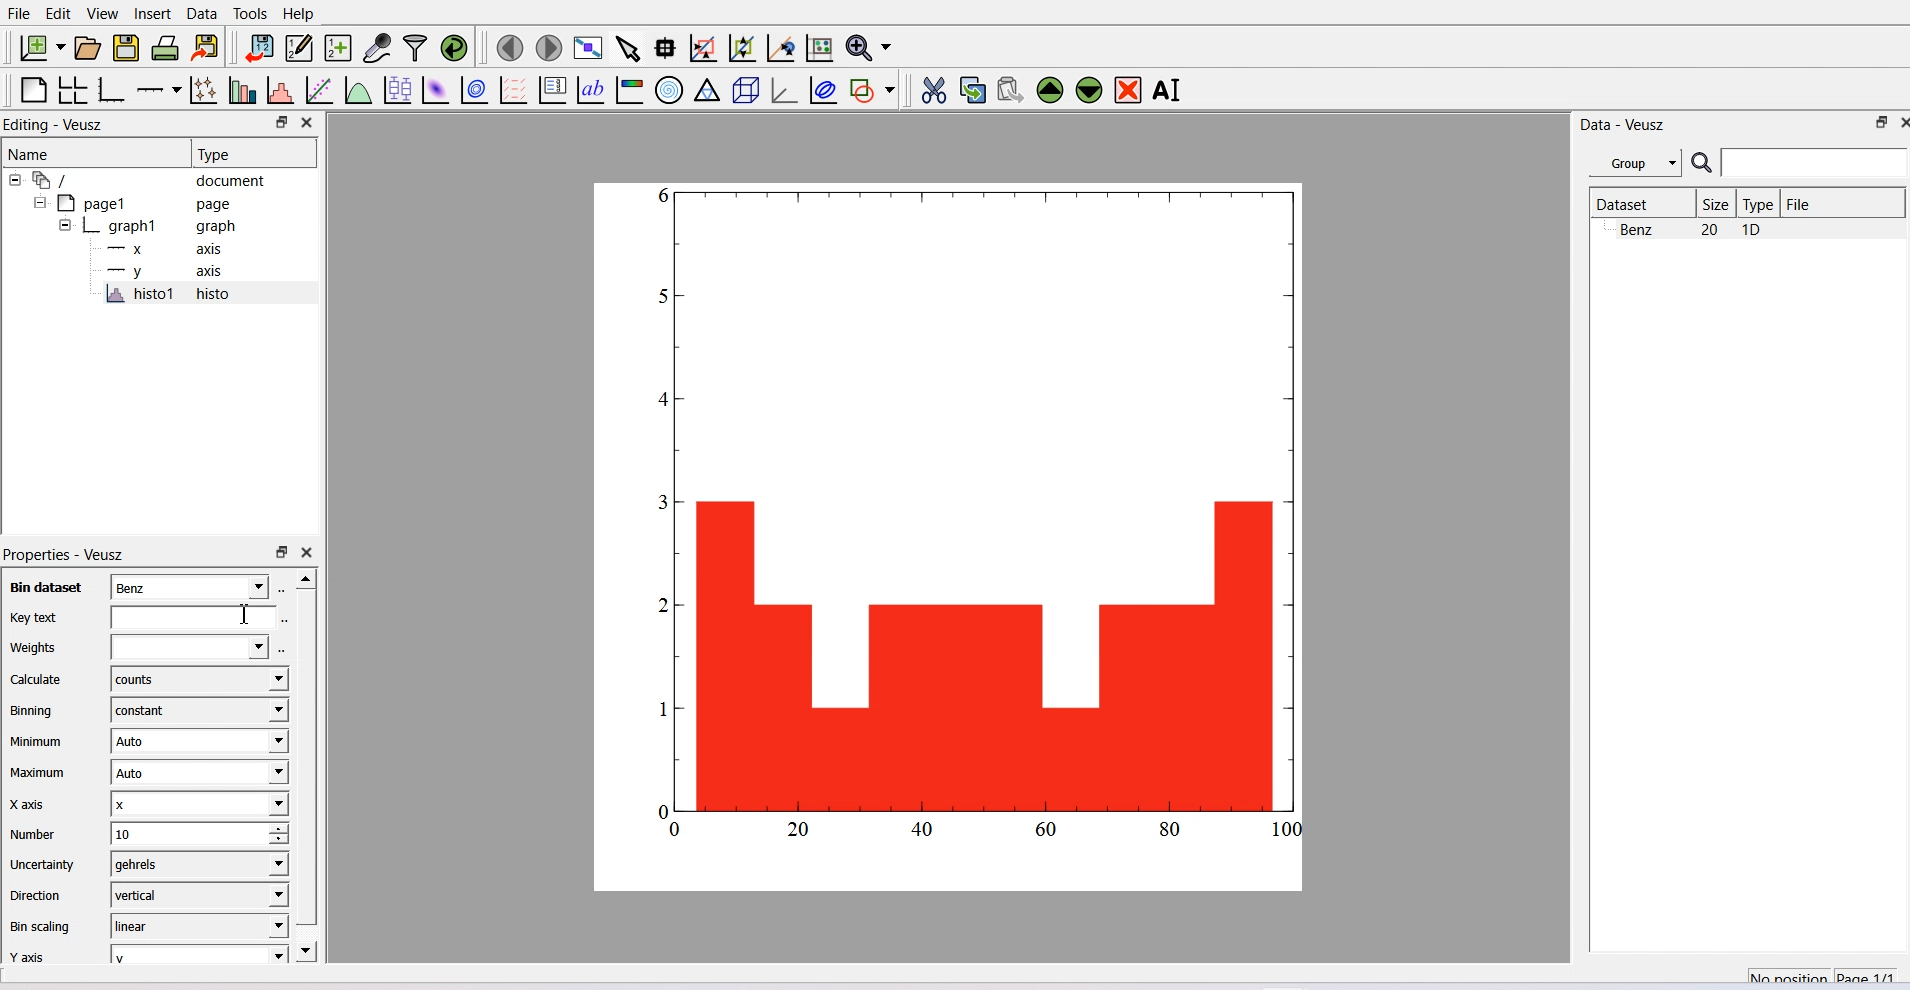 The height and width of the screenshot is (990, 1910). I want to click on Capture a dataset, so click(377, 47).